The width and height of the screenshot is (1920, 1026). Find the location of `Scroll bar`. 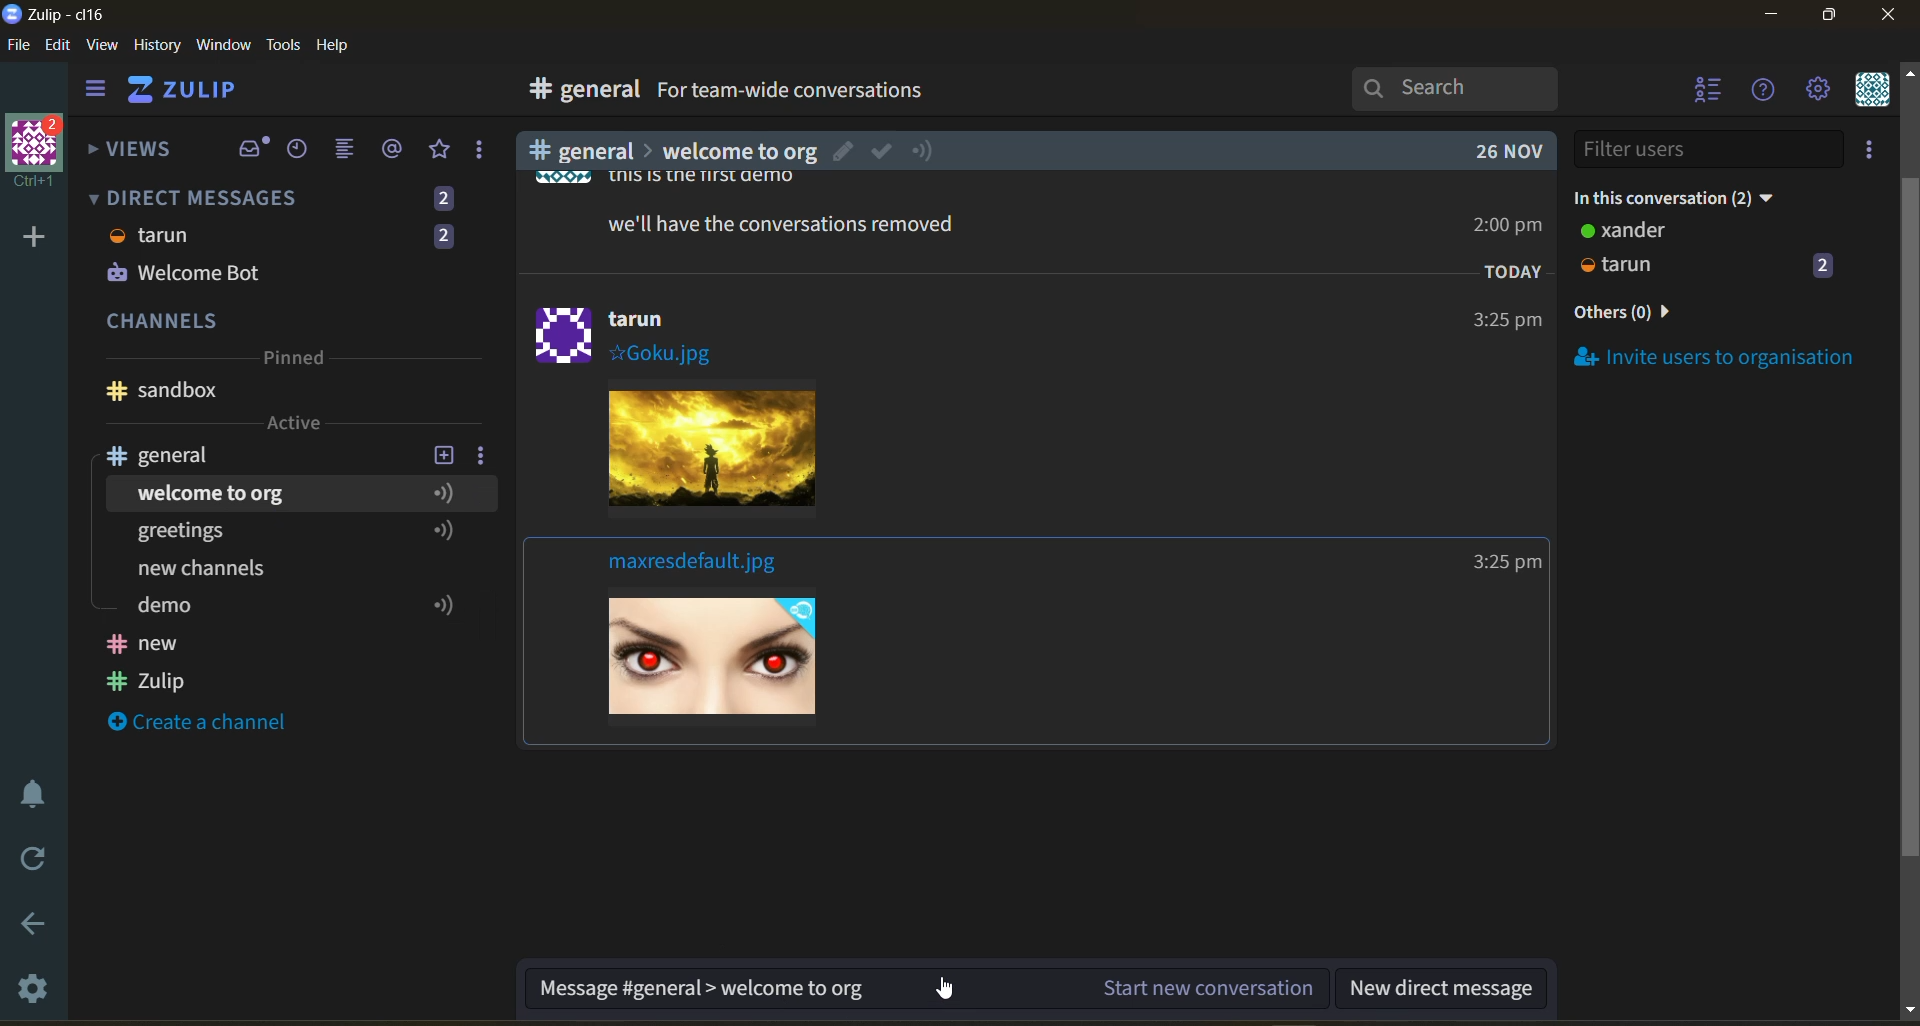

Scroll bar is located at coordinates (1908, 534).